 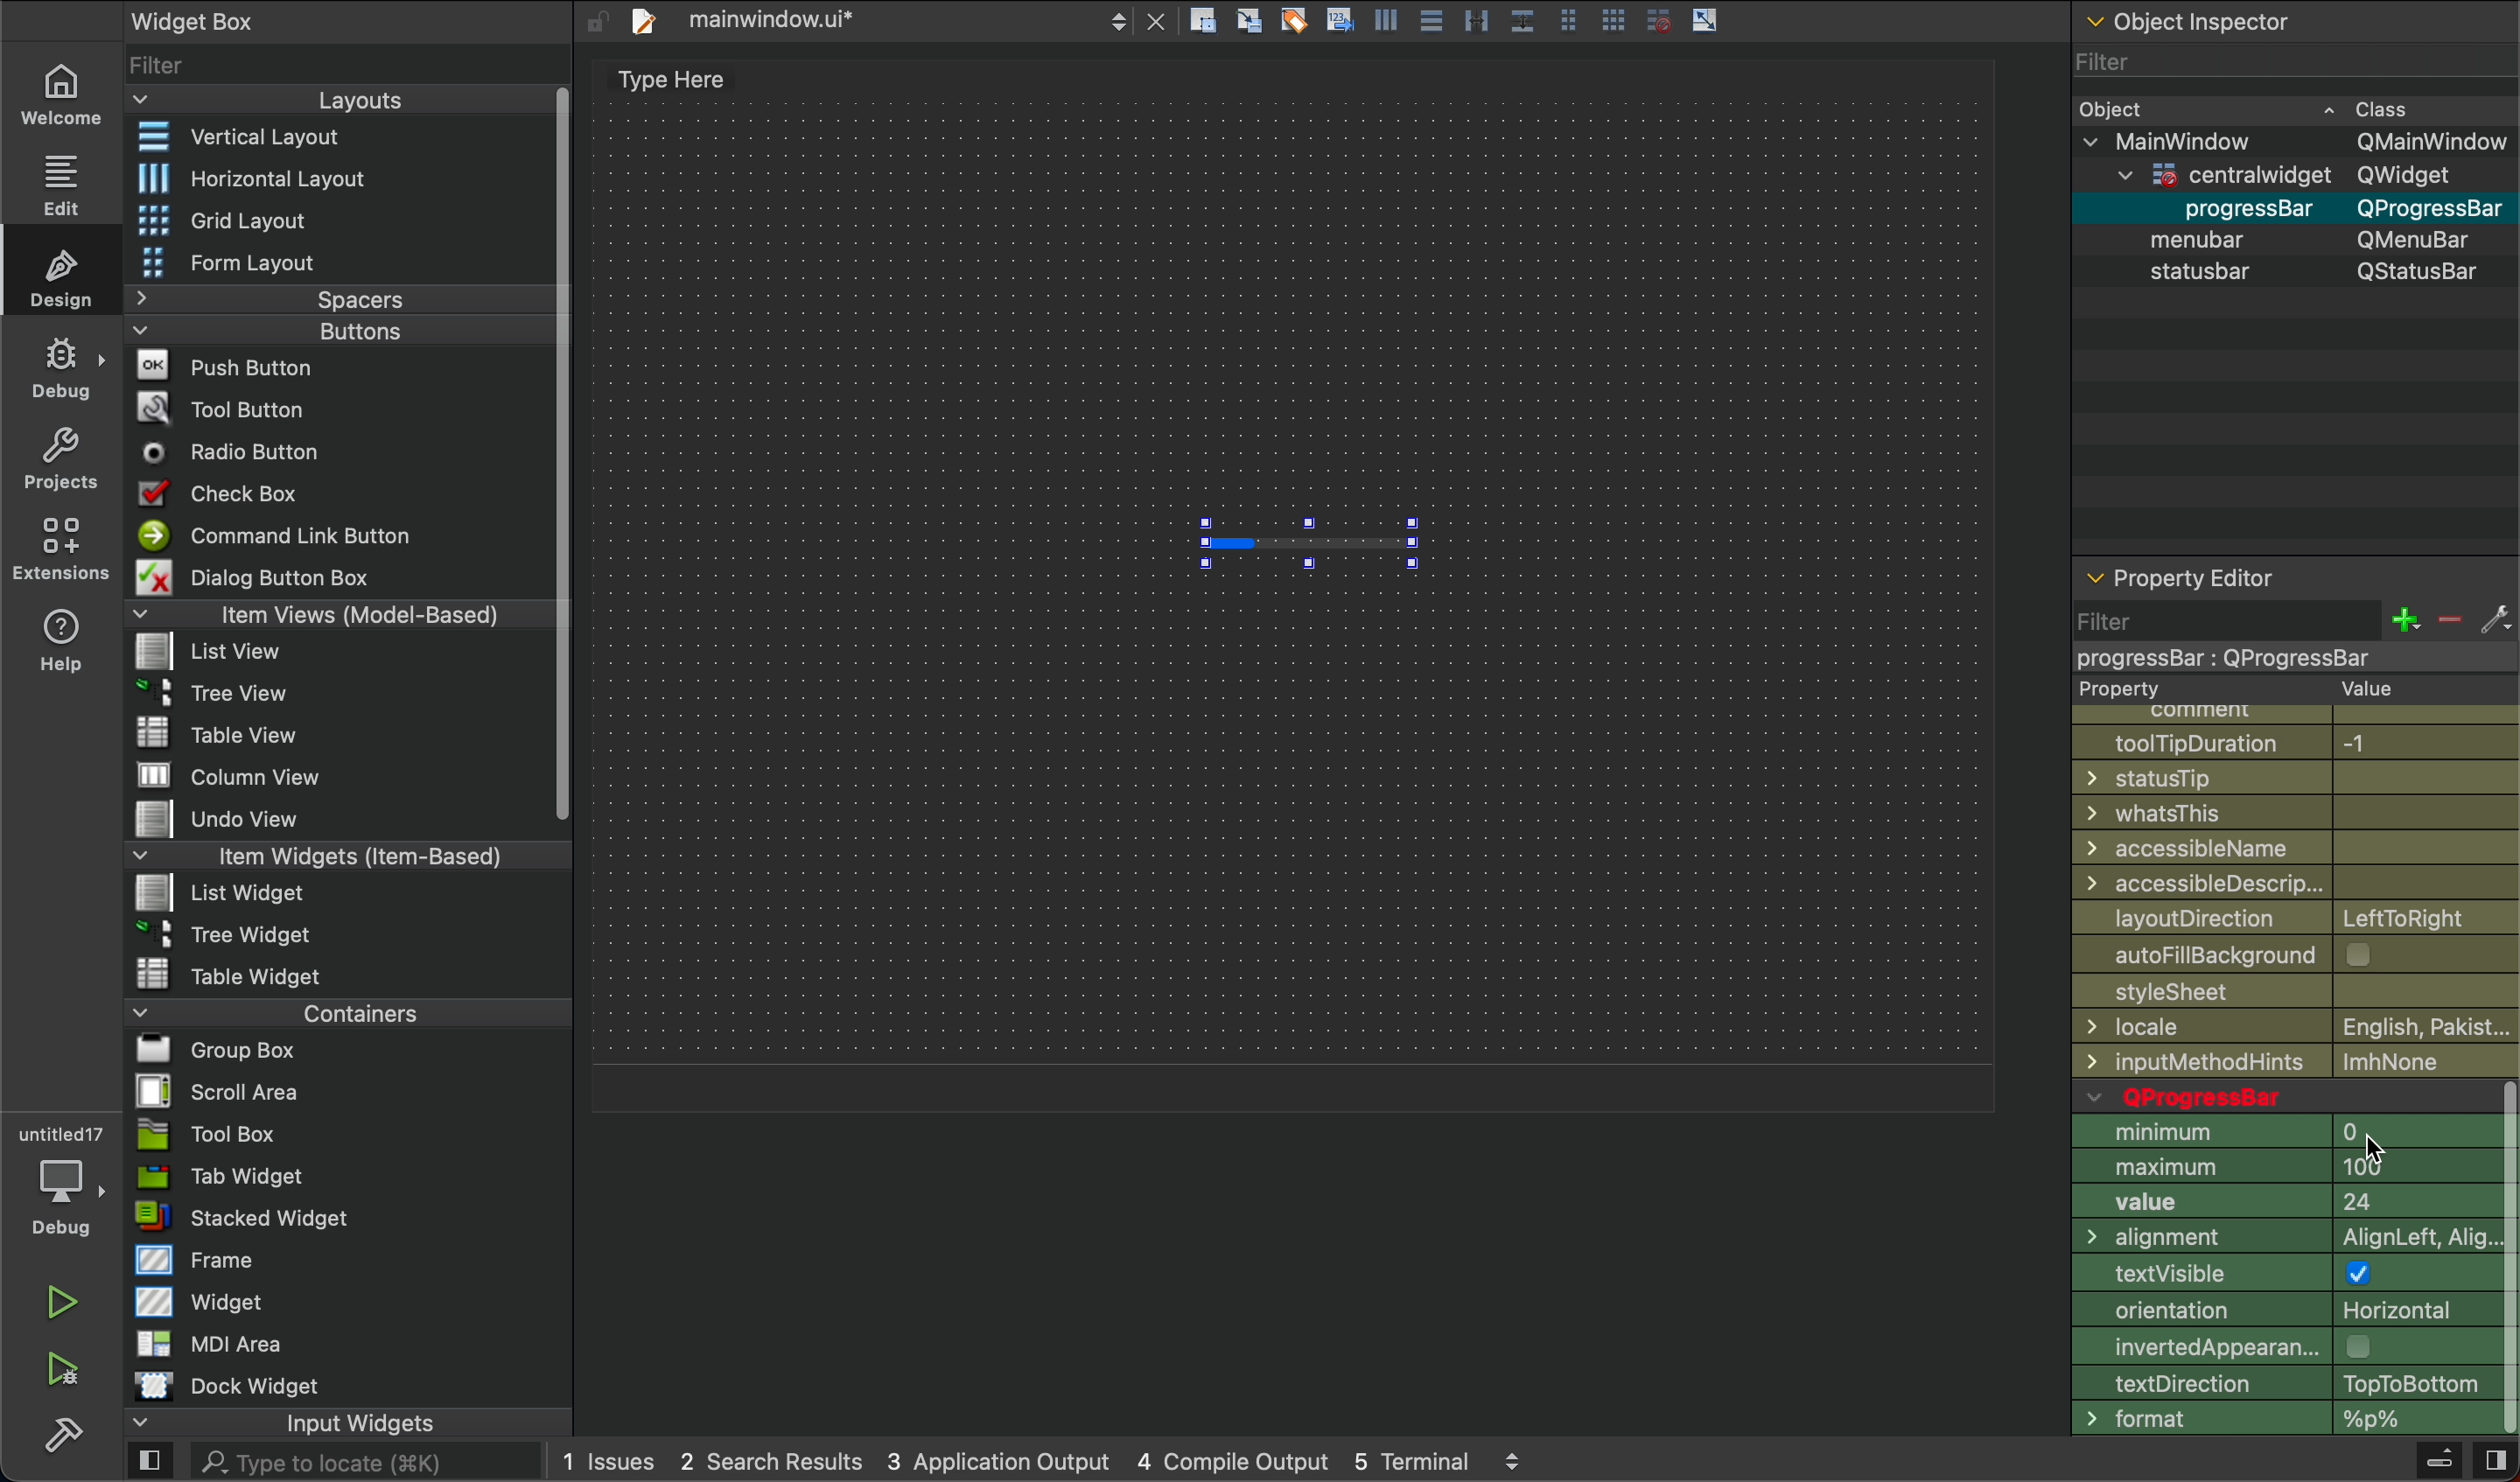 What do you see at coordinates (2187, 570) in the screenshot?
I see `property editor` at bounding box center [2187, 570].